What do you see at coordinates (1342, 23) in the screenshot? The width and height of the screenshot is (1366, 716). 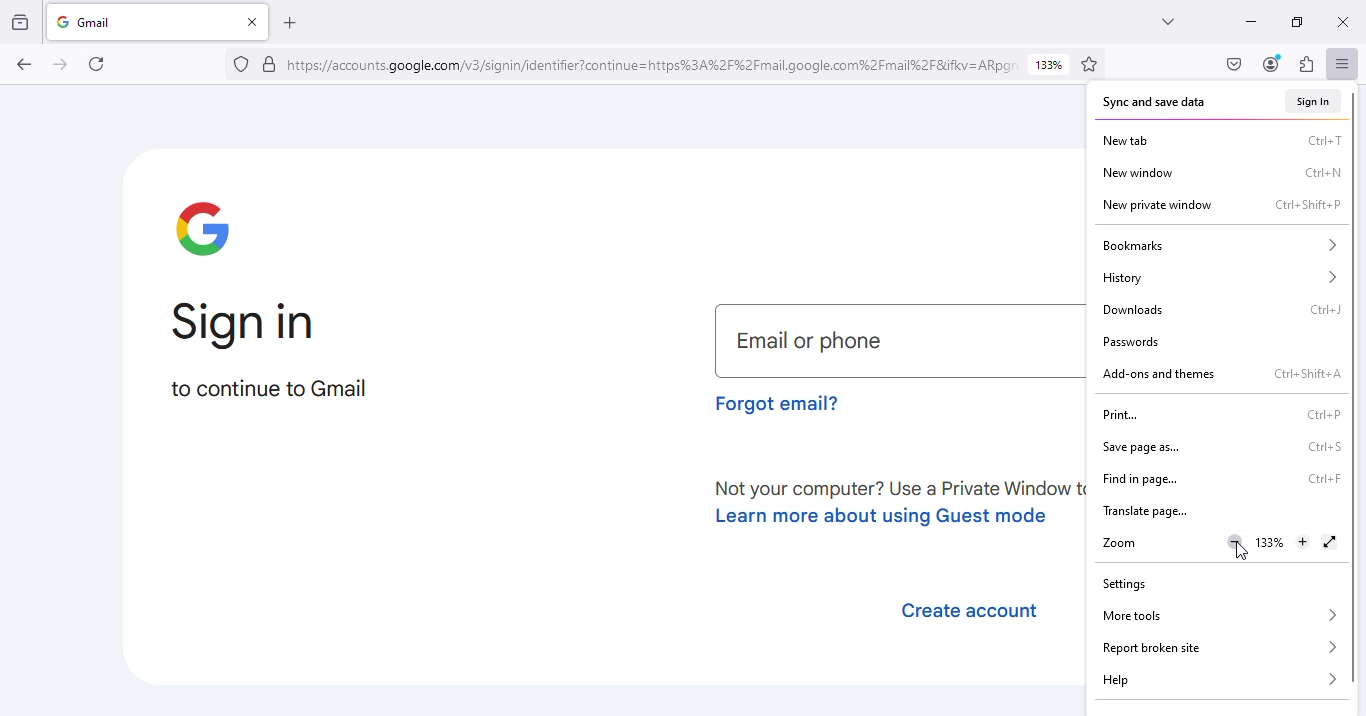 I see `close` at bounding box center [1342, 23].